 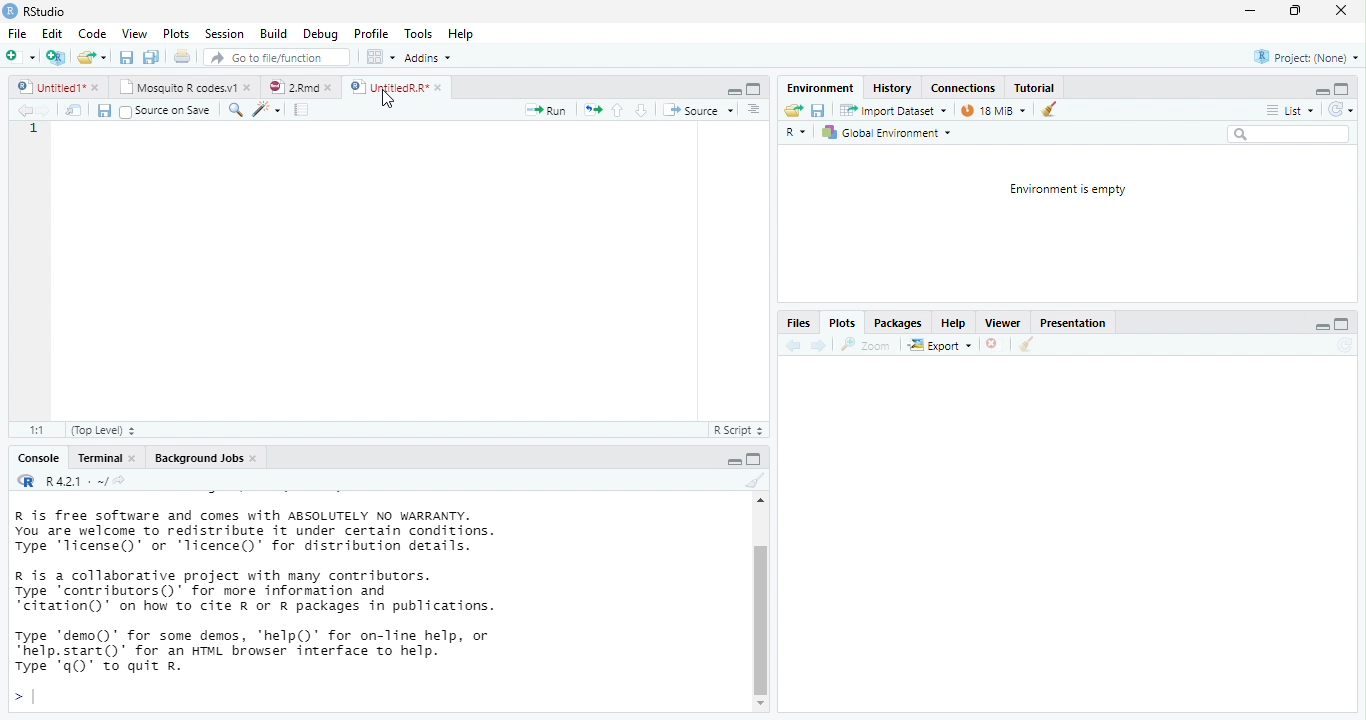 What do you see at coordinates (120, 480) in the screenshot?
I see `view the current working directory` at bounding box center [120, 480].